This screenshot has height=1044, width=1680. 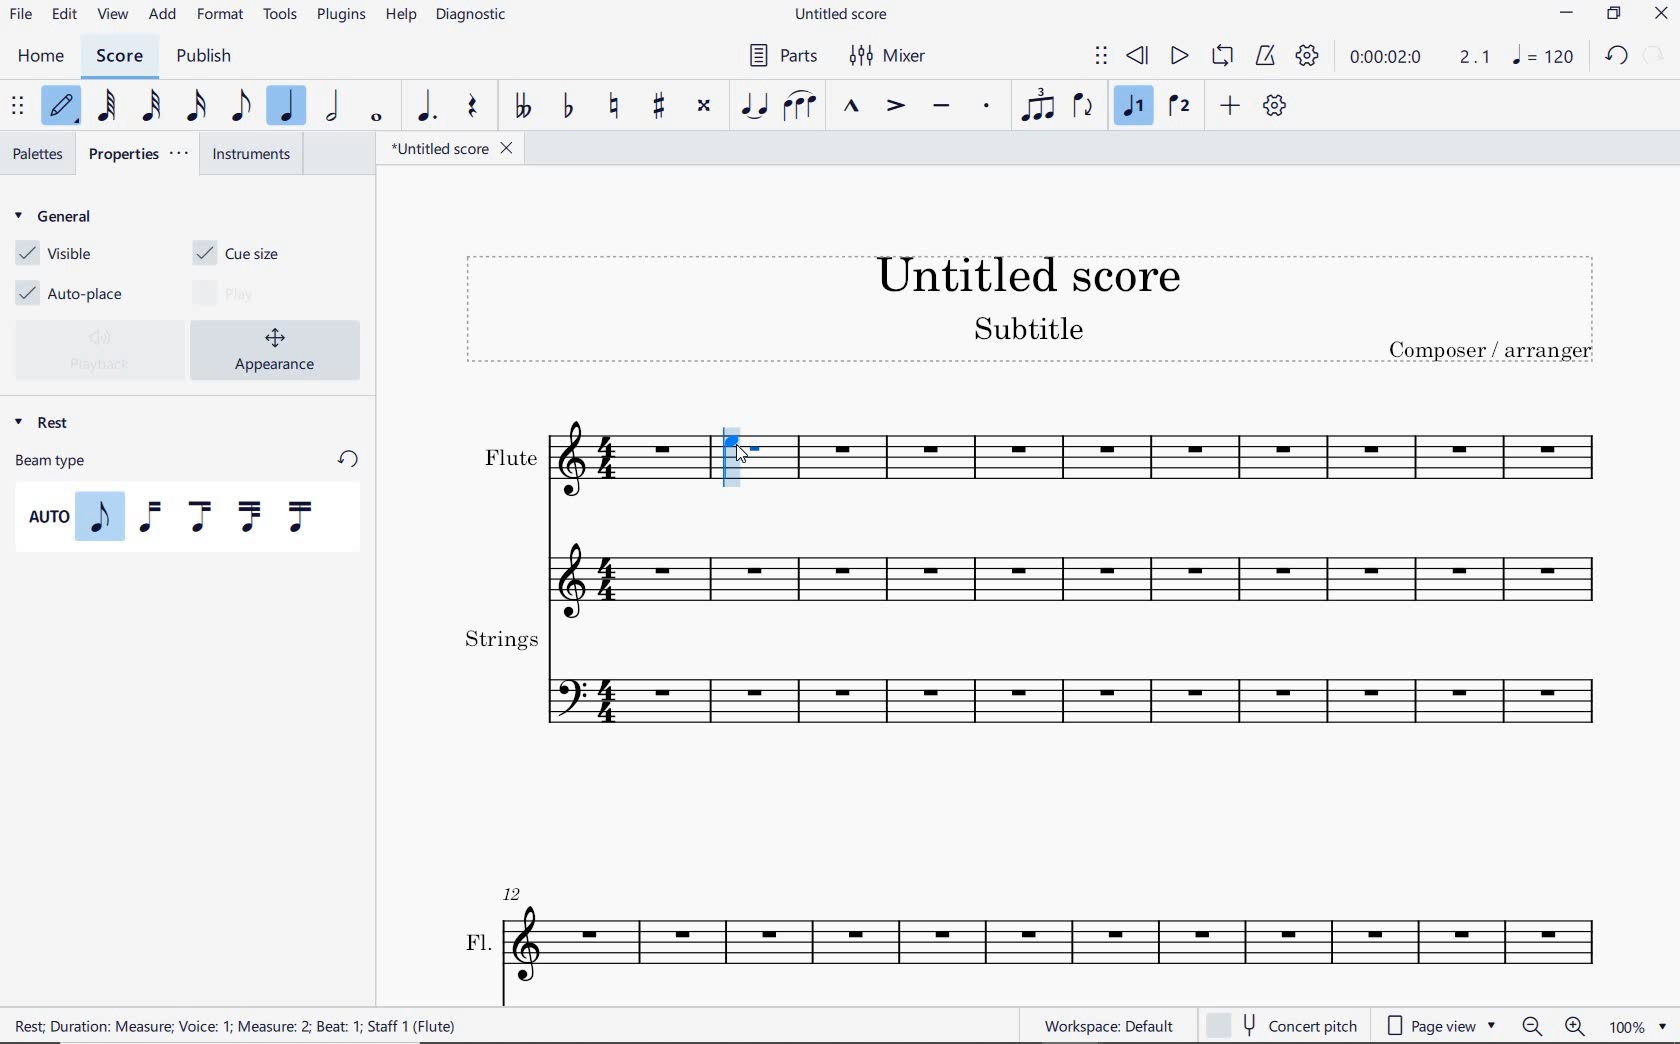 What do you see at coordinates (470, 108) in the screenshot?
I see `REST` at bounding box center [470, 108].